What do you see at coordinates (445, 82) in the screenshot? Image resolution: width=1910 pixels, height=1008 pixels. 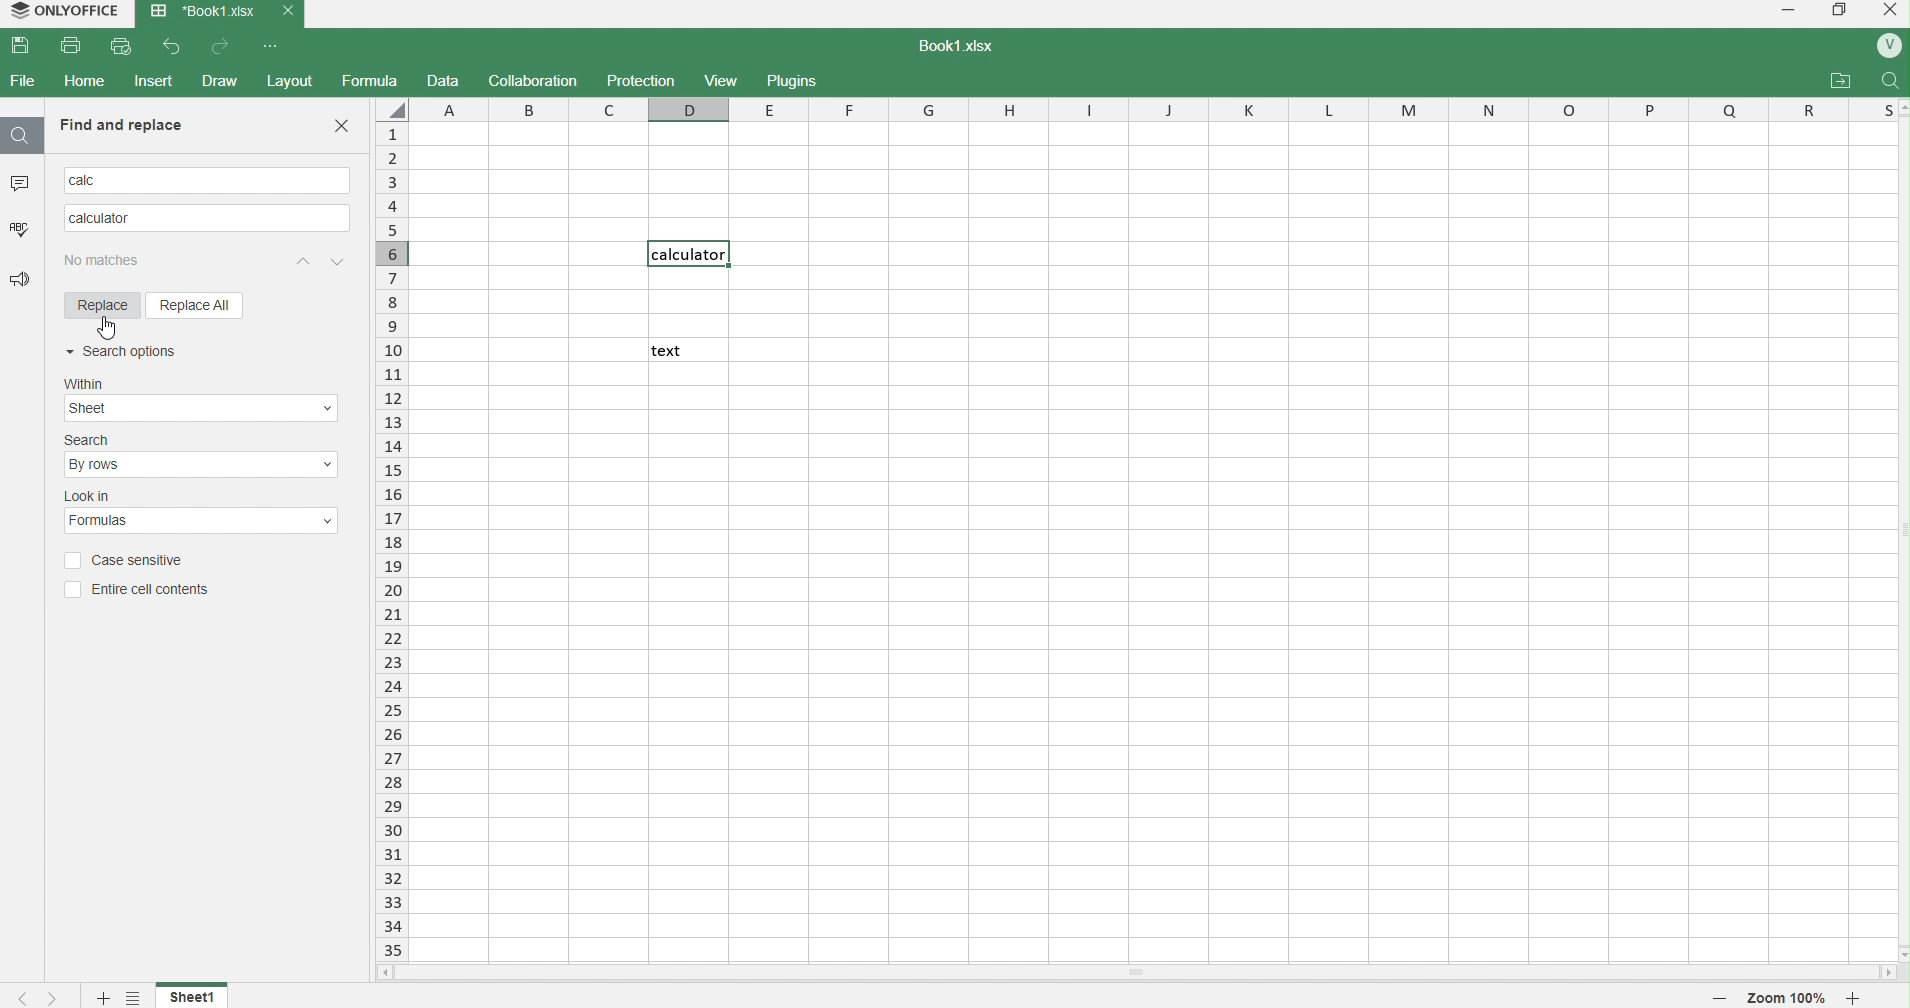 I see `data` at bounding box center [445, 82].